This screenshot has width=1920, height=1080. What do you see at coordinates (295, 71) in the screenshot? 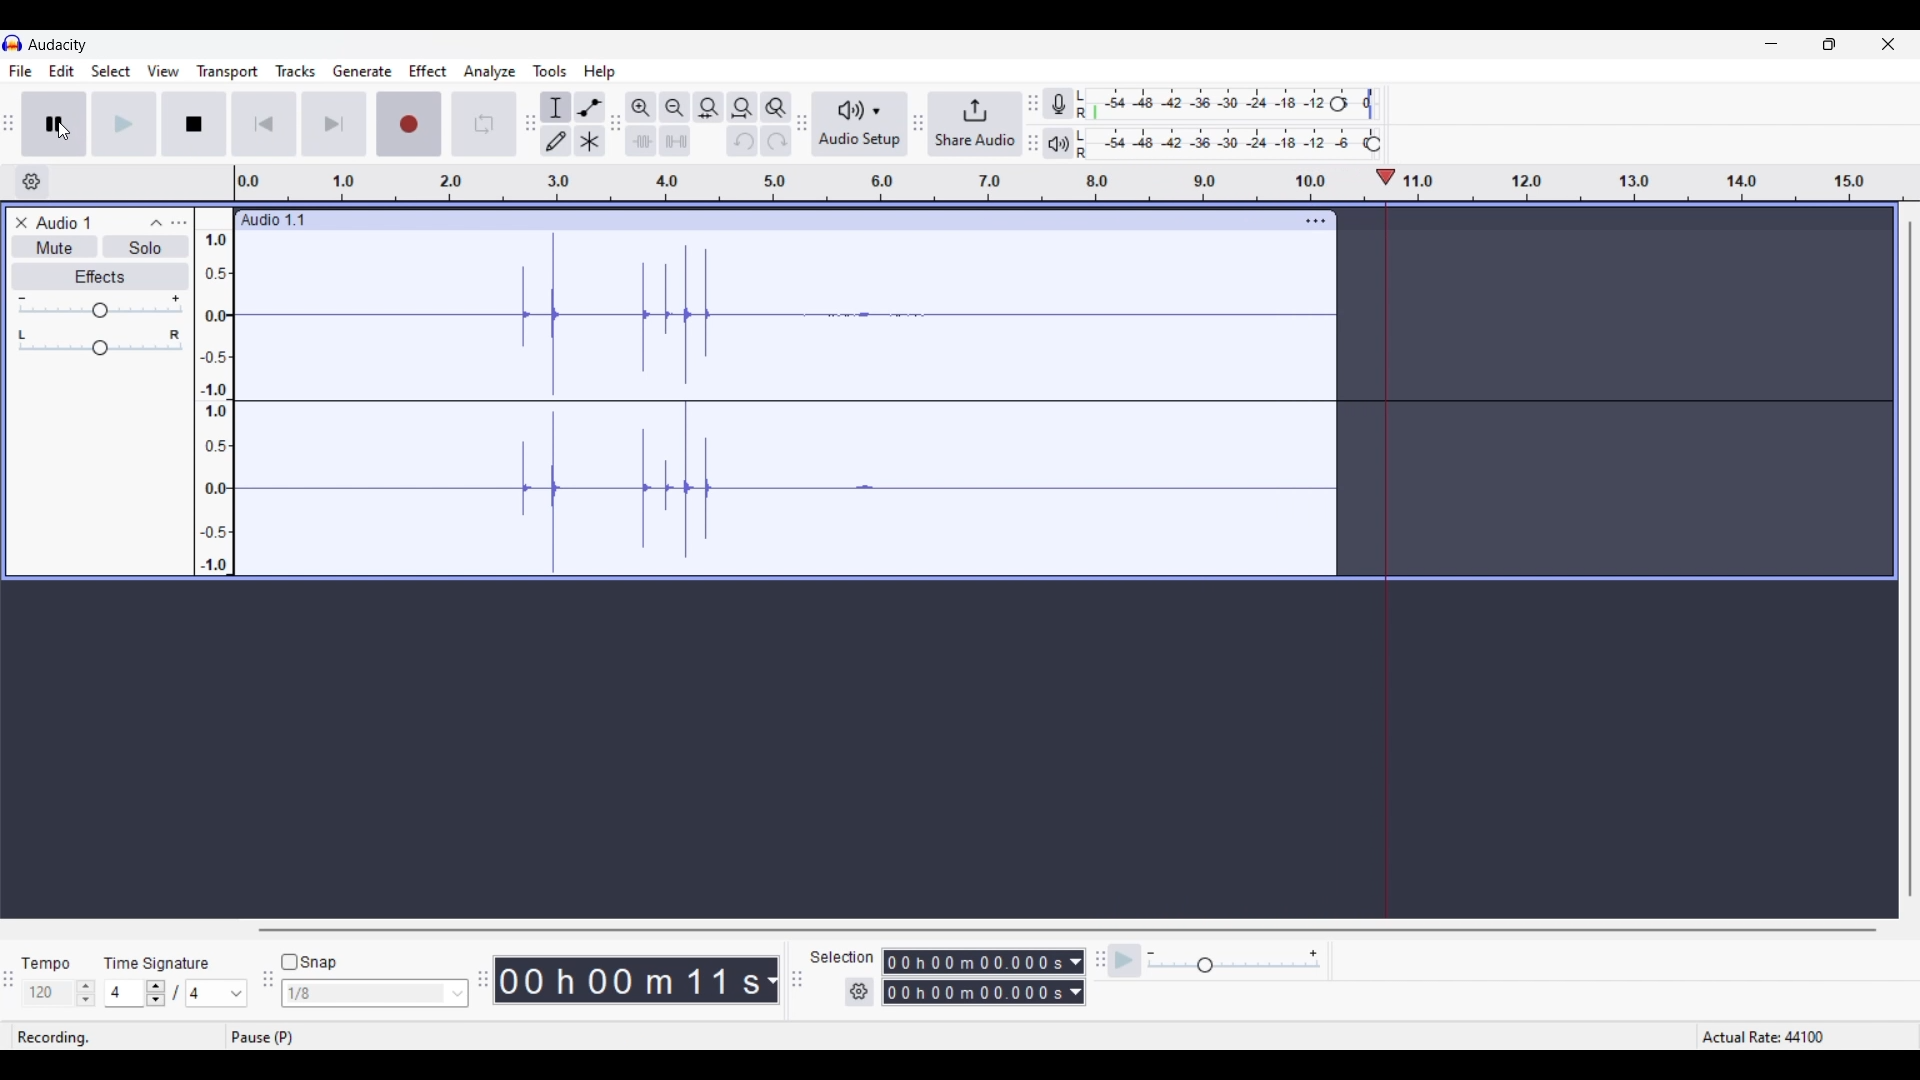
I see `Tracks menu` at bounding box center [295, 71].